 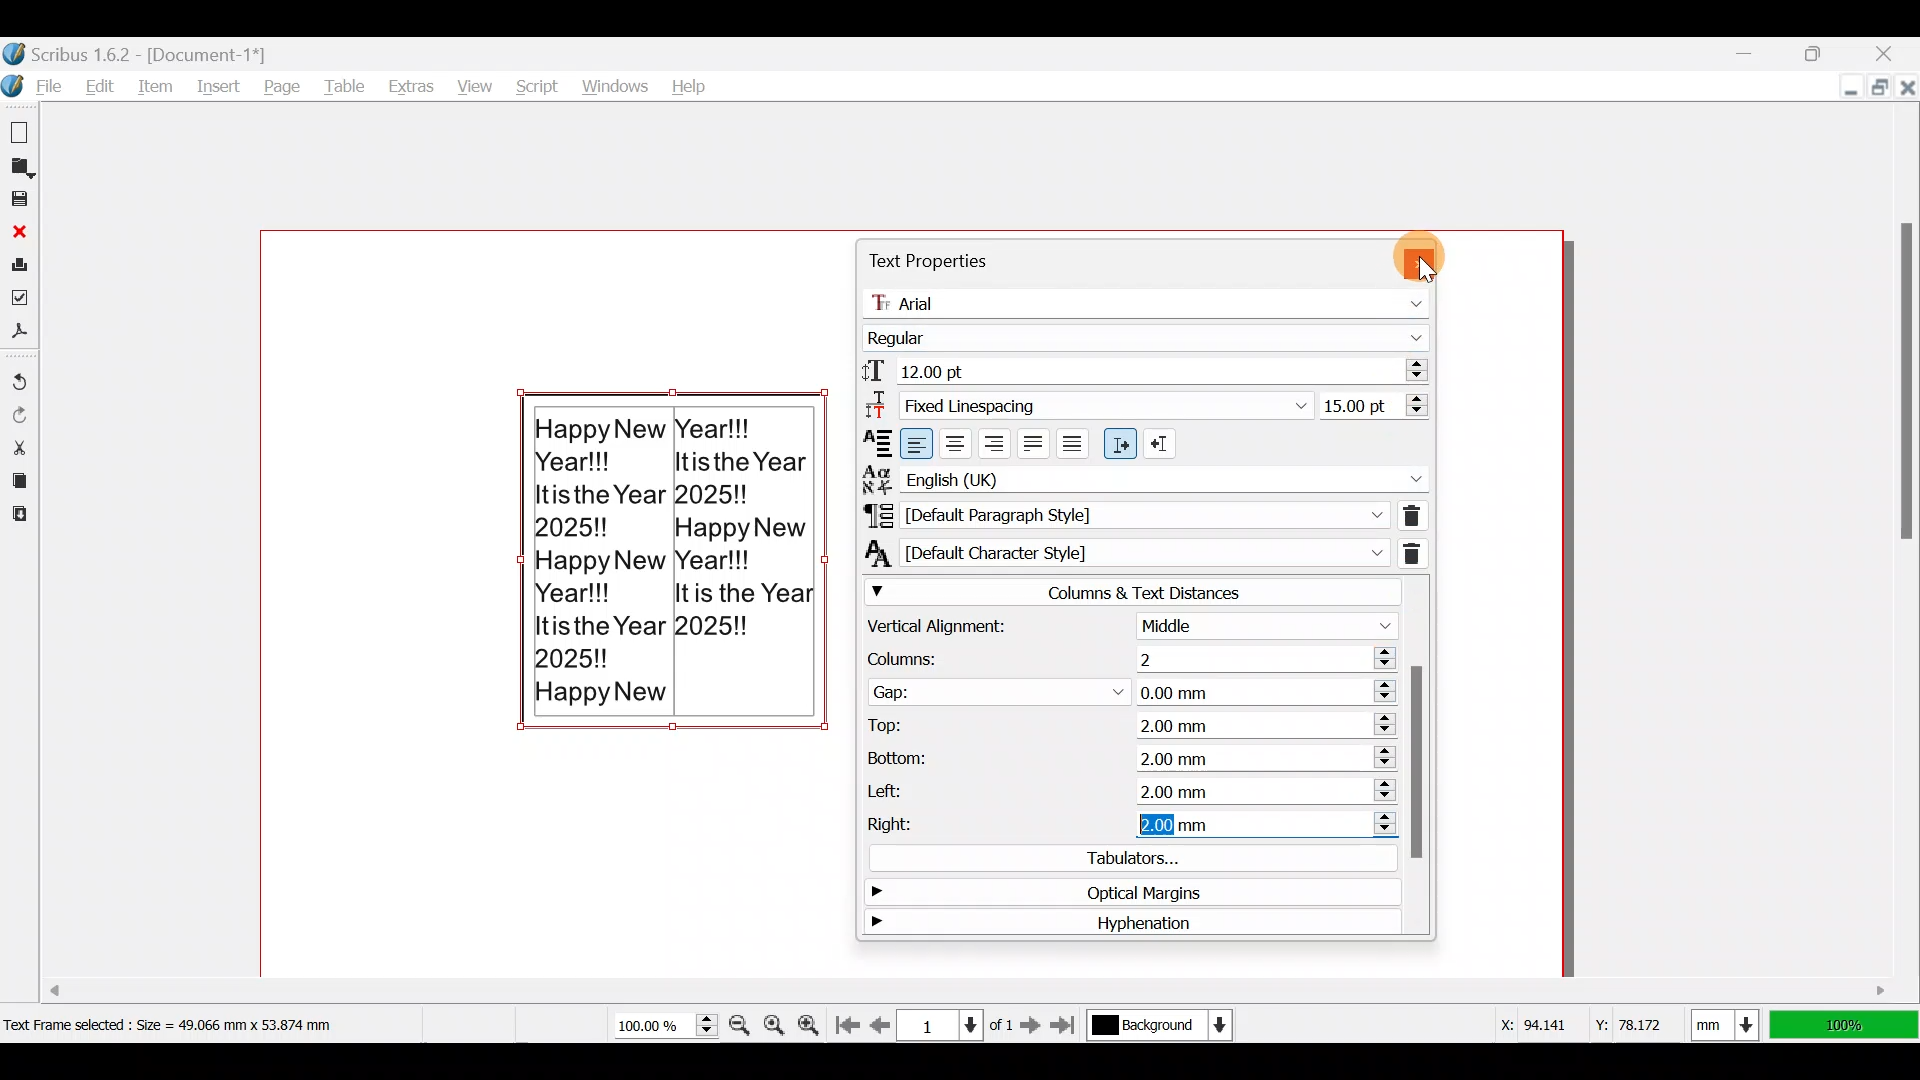 What do you see at coordinates (284, 86) in the screenshot?
I see `Page` at bounding box center [284, 86].